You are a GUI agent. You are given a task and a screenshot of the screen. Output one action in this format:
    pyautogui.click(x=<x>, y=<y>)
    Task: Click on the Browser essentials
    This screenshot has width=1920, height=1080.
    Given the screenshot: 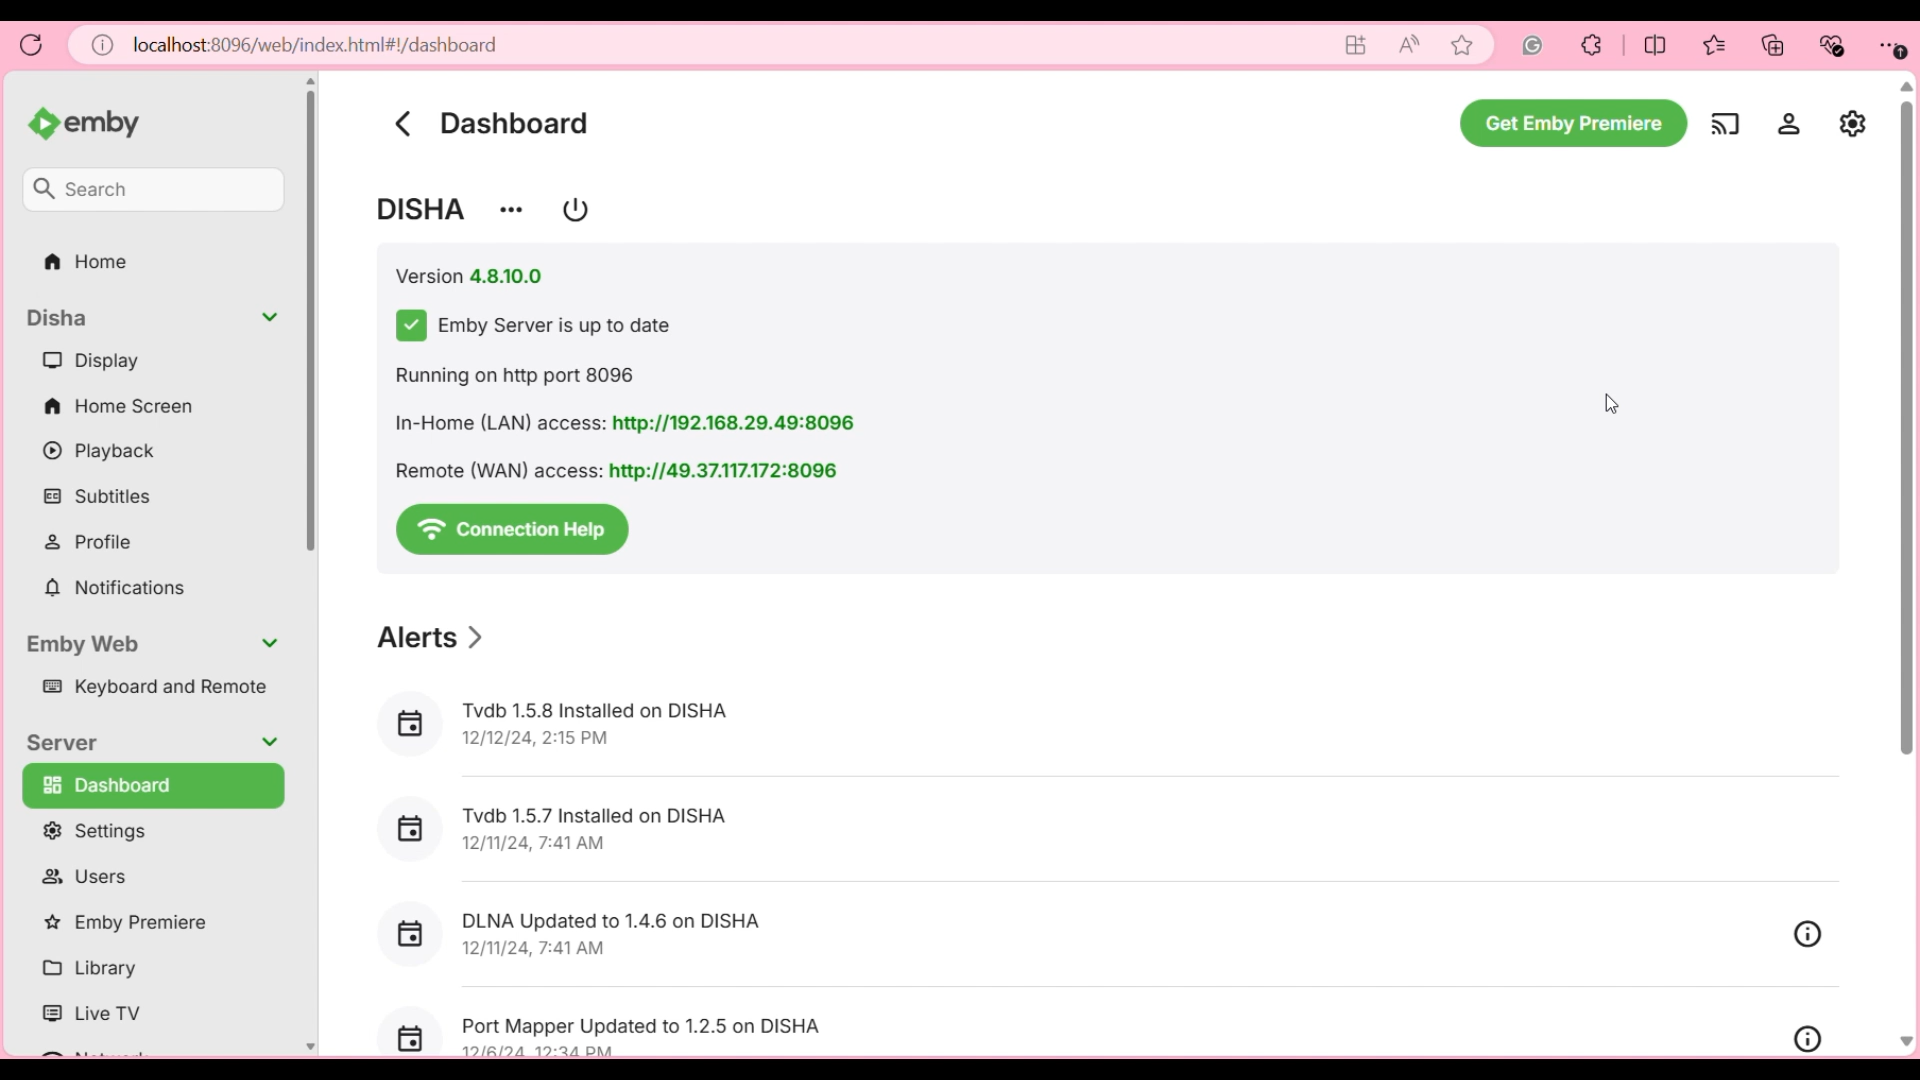 What is the action you would take?
    pyautogui.click(x=1832, y=46)
    